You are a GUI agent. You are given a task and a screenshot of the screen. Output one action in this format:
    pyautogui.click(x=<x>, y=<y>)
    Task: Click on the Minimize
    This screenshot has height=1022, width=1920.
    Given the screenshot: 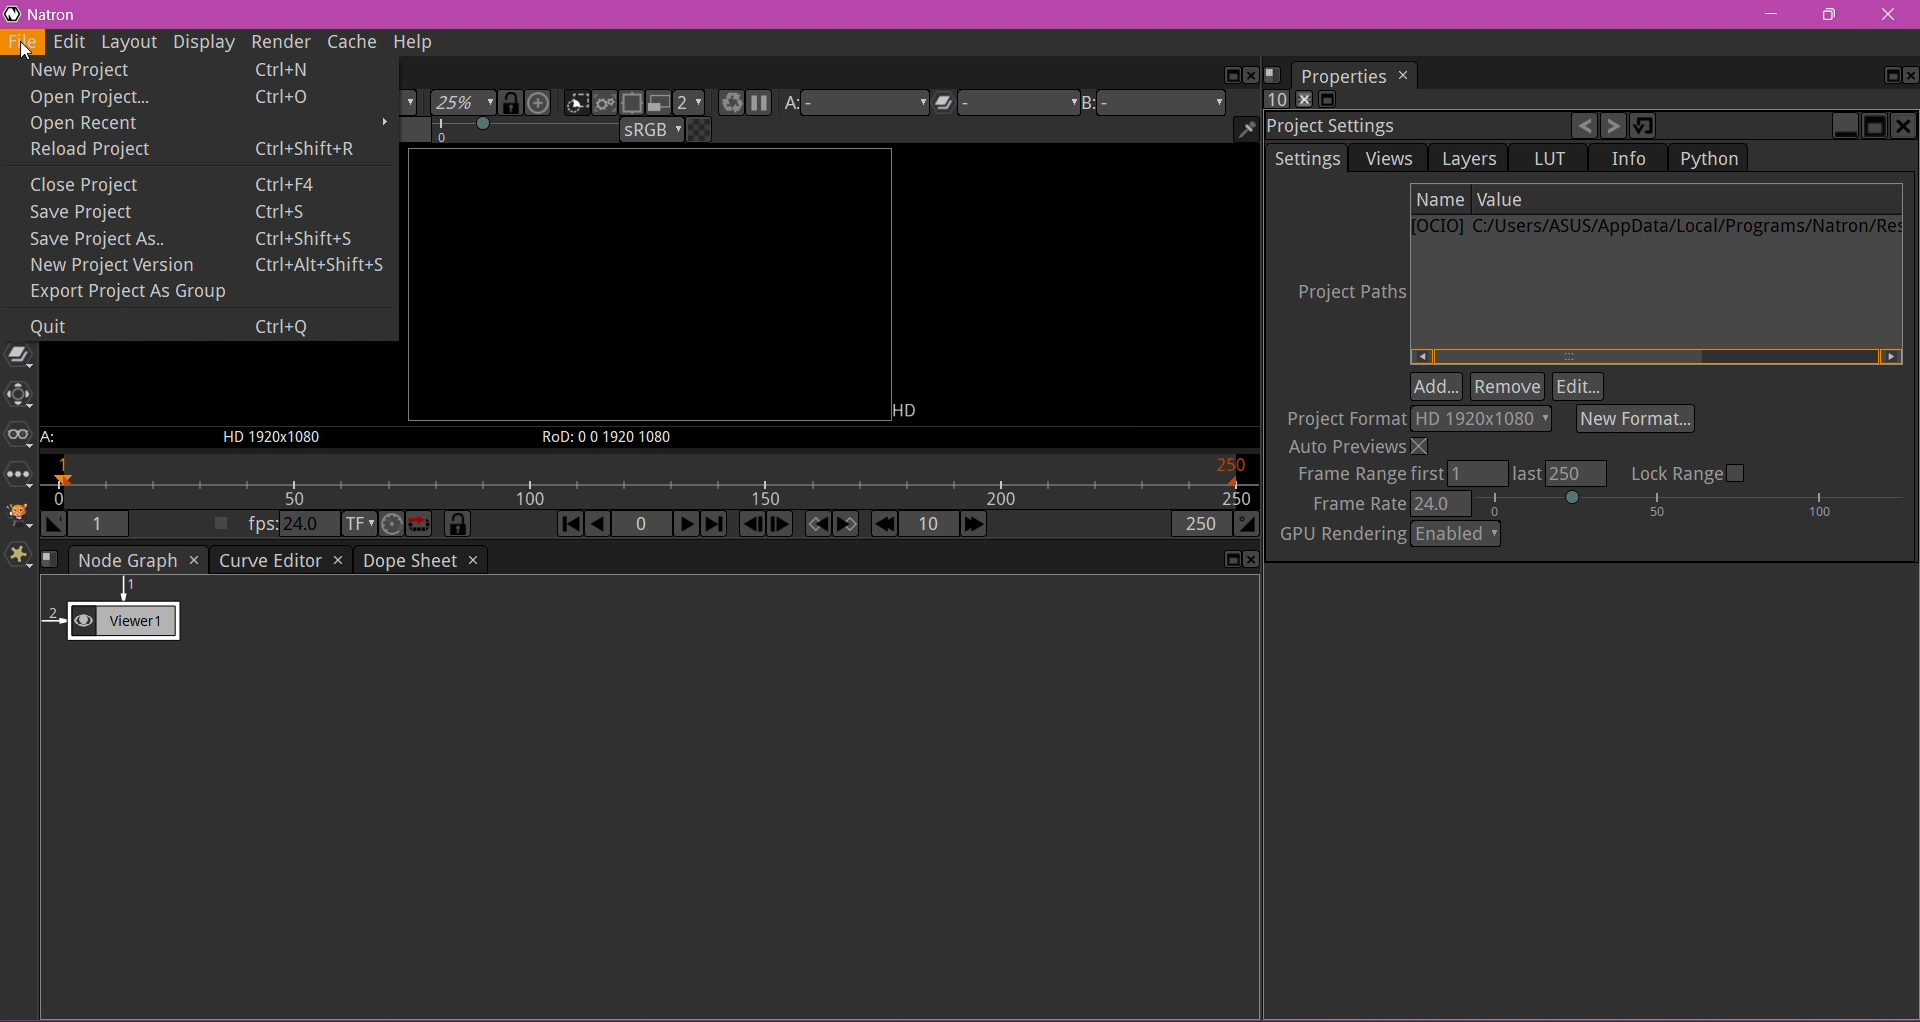 What is the action you would take?
    pyautogui.click(x=1843, y=126)
    